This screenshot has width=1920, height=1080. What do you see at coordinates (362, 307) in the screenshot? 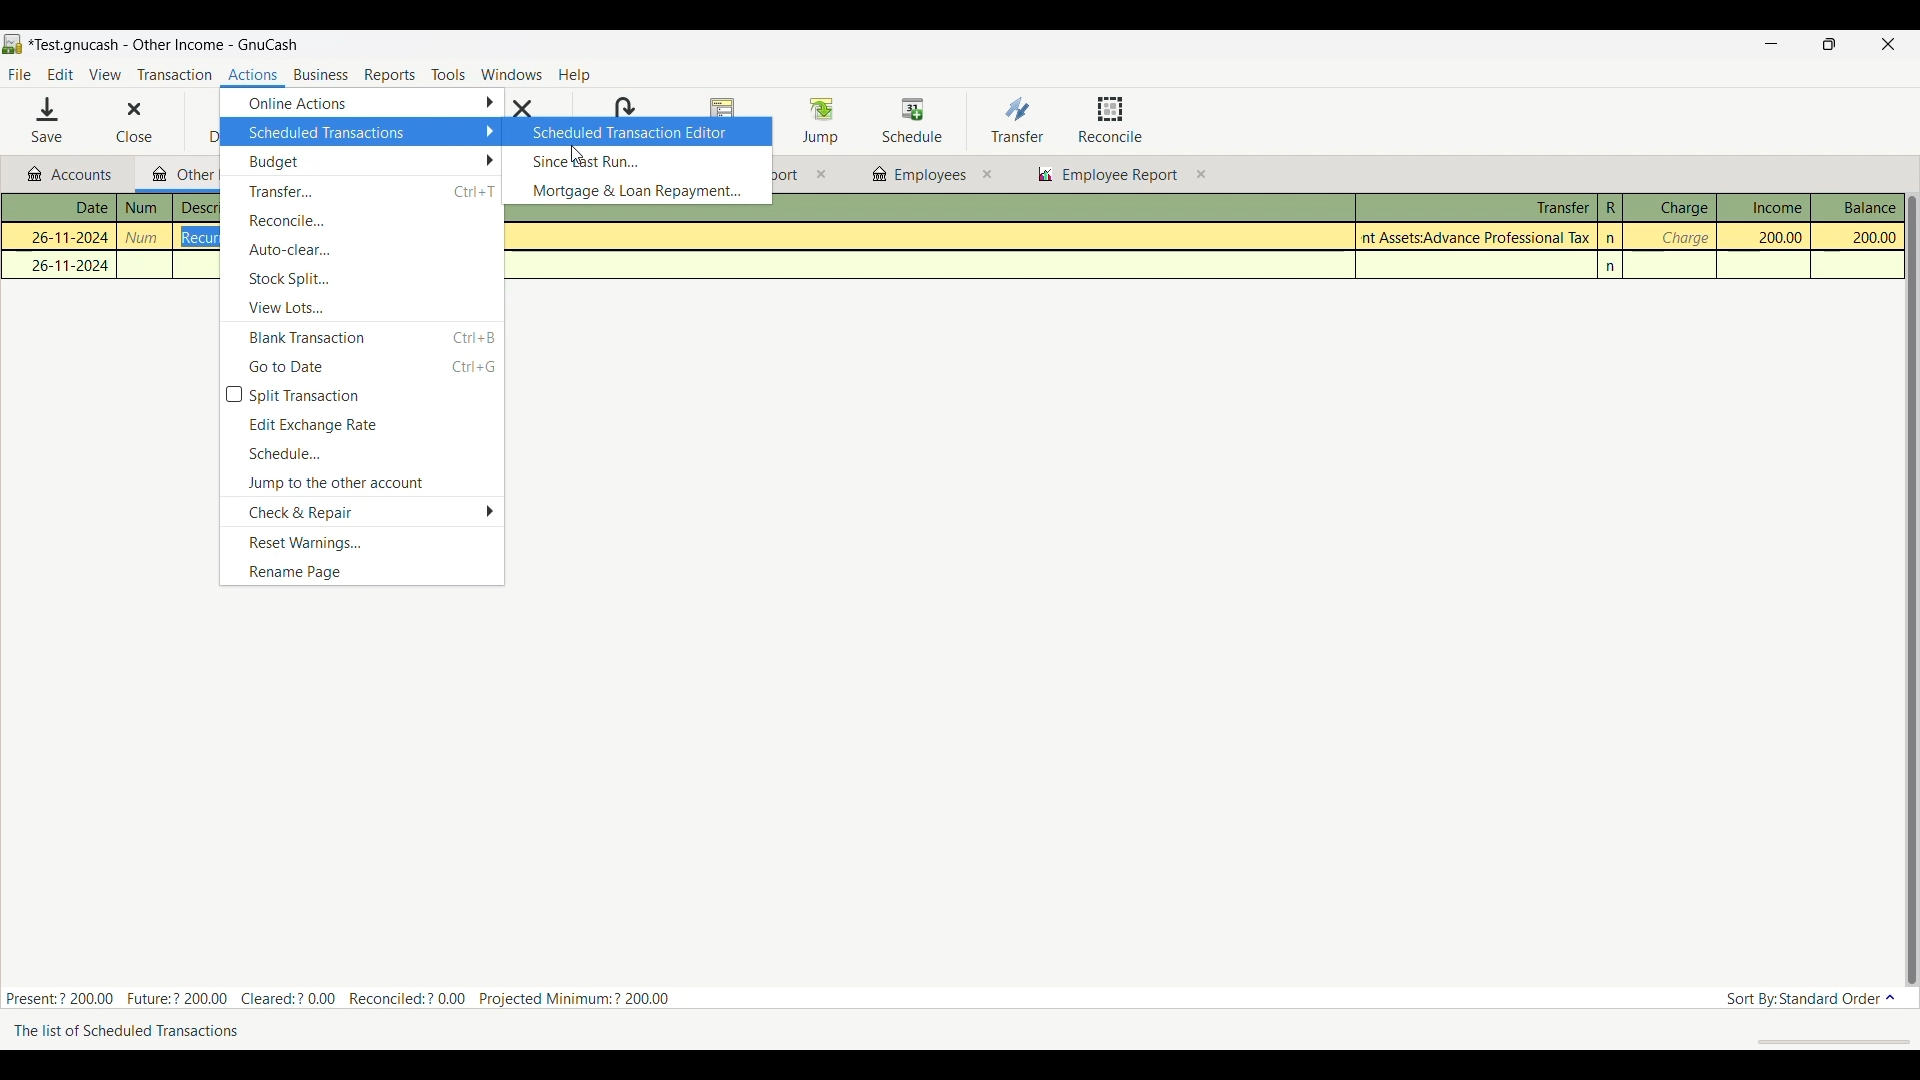
I see `View lots` at bounding box center [362, 307].